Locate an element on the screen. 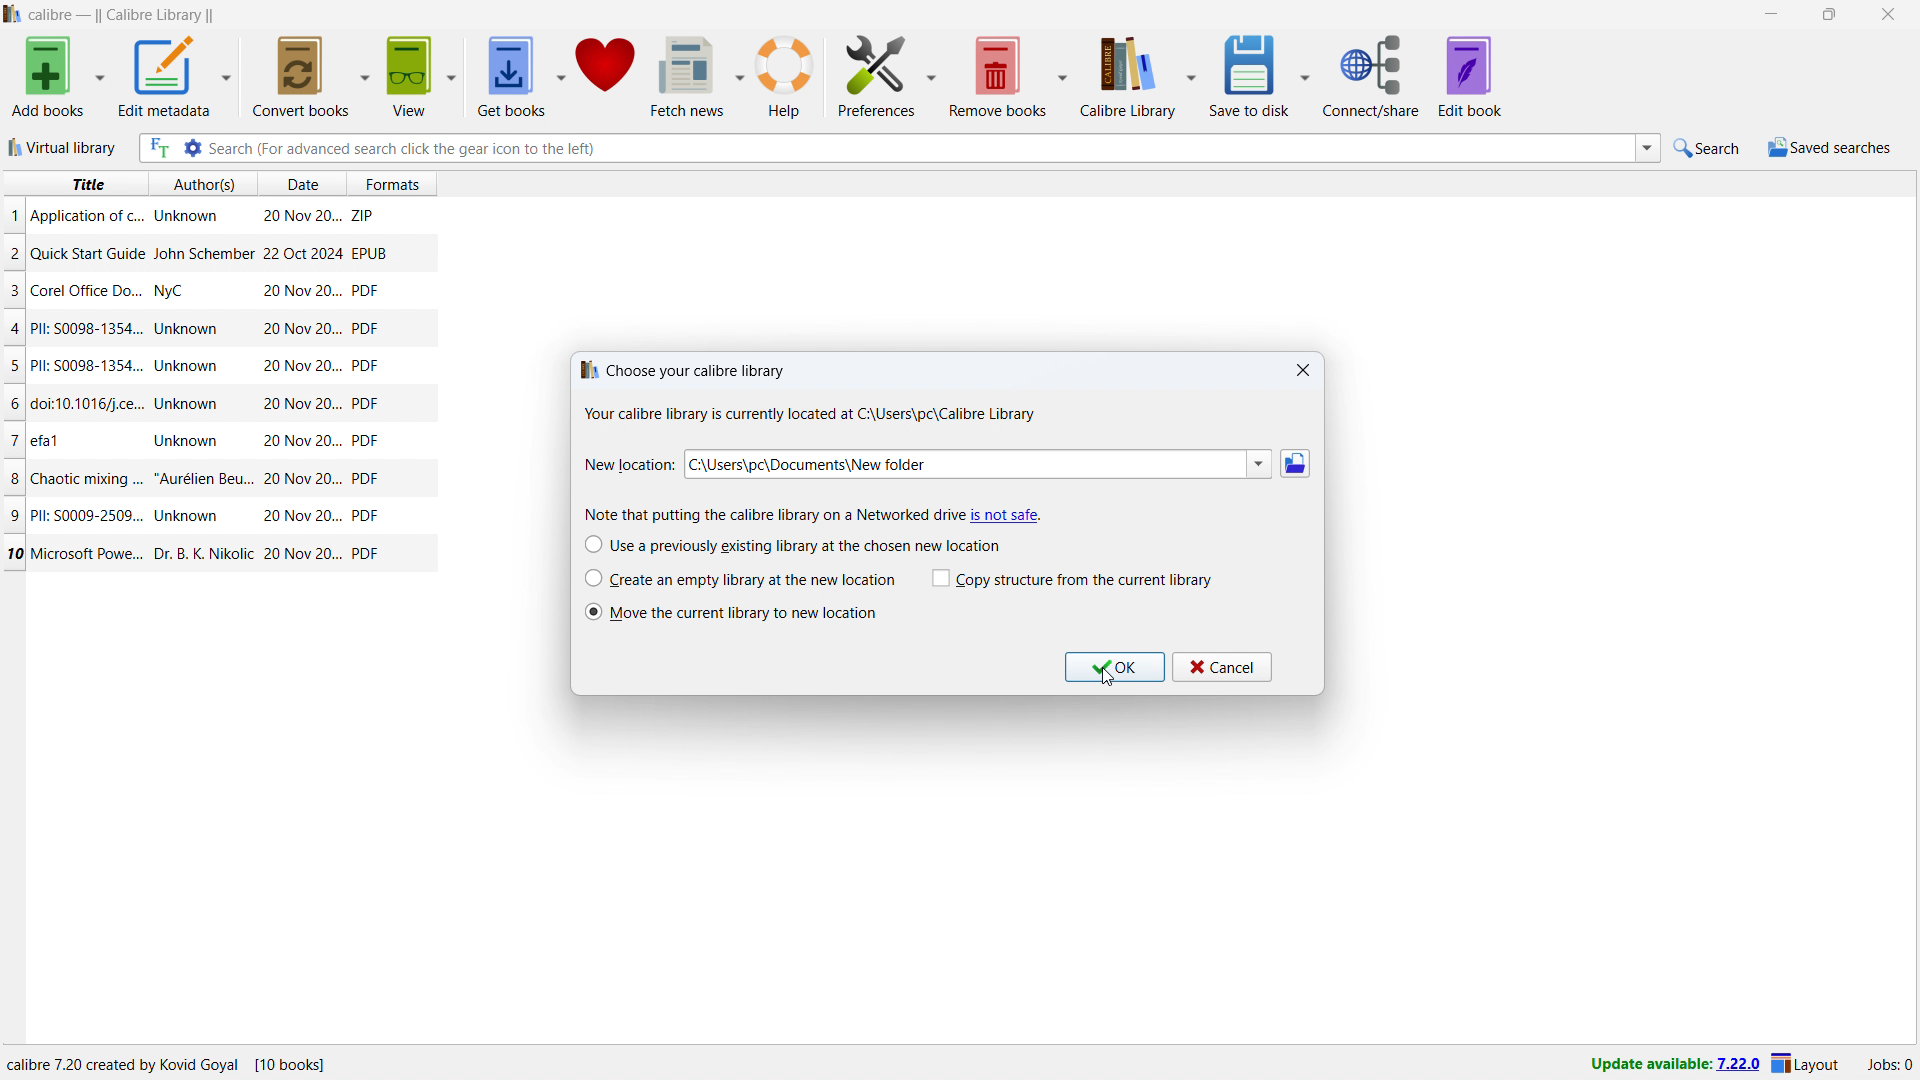 This screenshot has height=1080, width=1920. saved searches menu is located at coordinates (1829, 148).